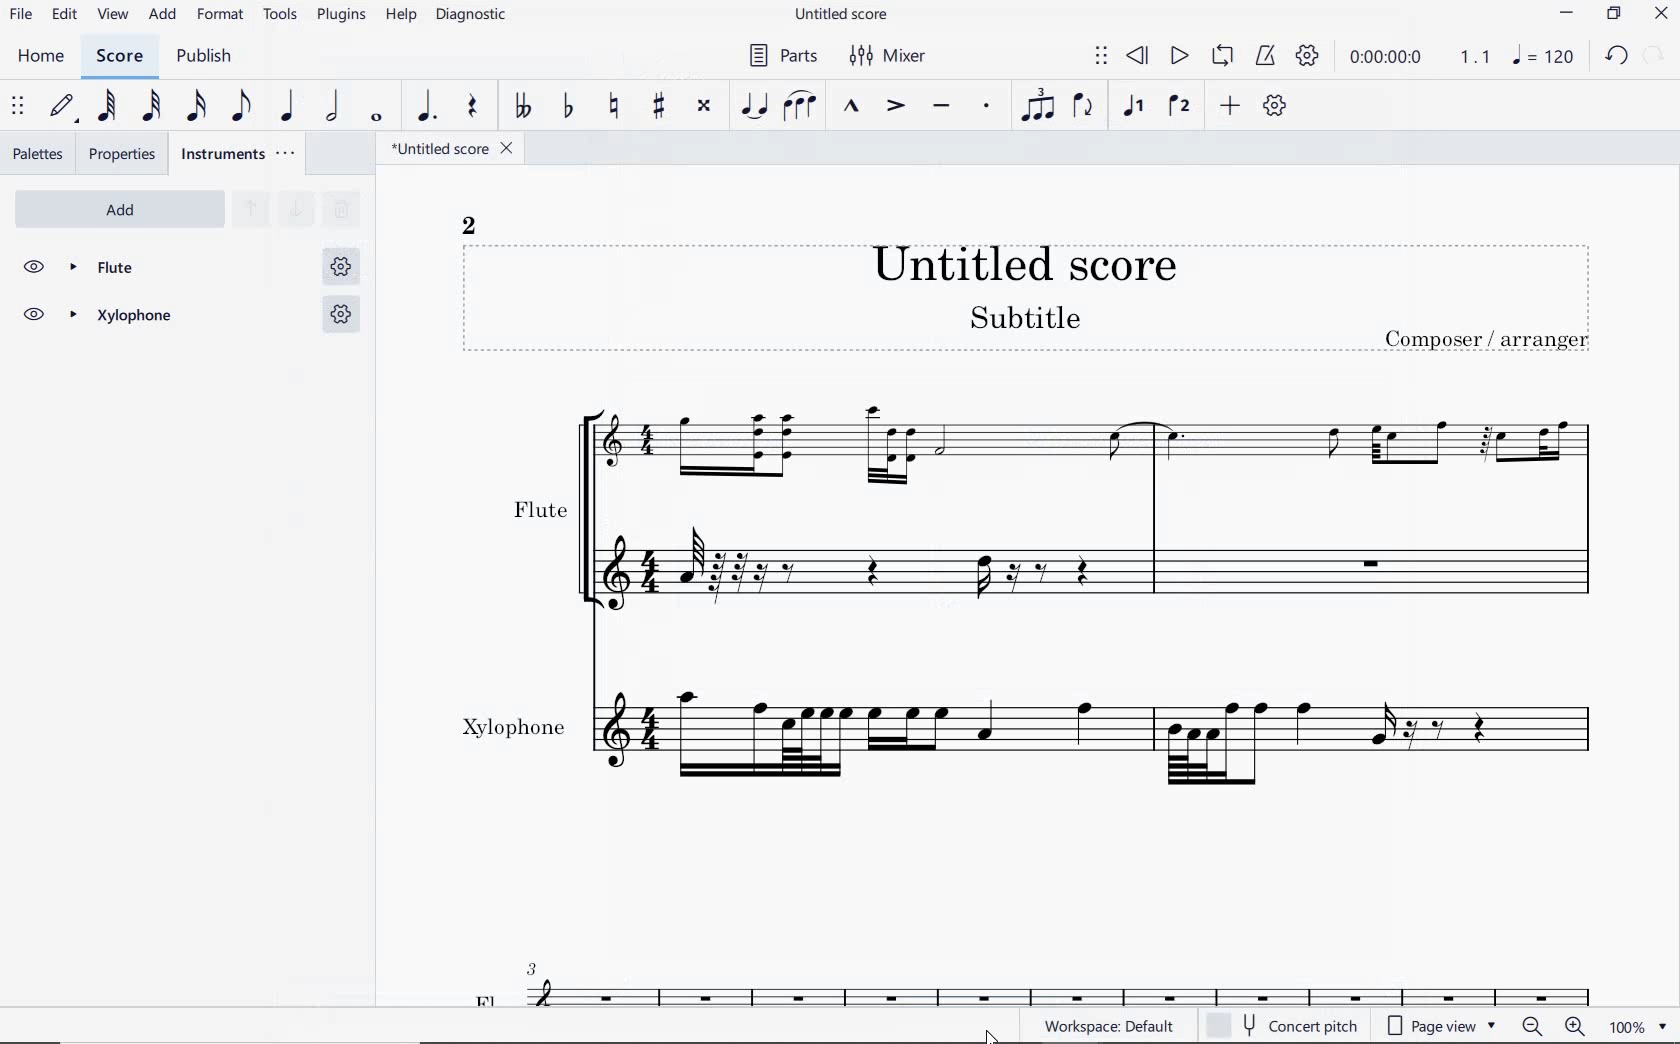  What do you see at coordinates (891, 56) in the screenshot?
I see `MIXER` at bounding box center [891, 56].